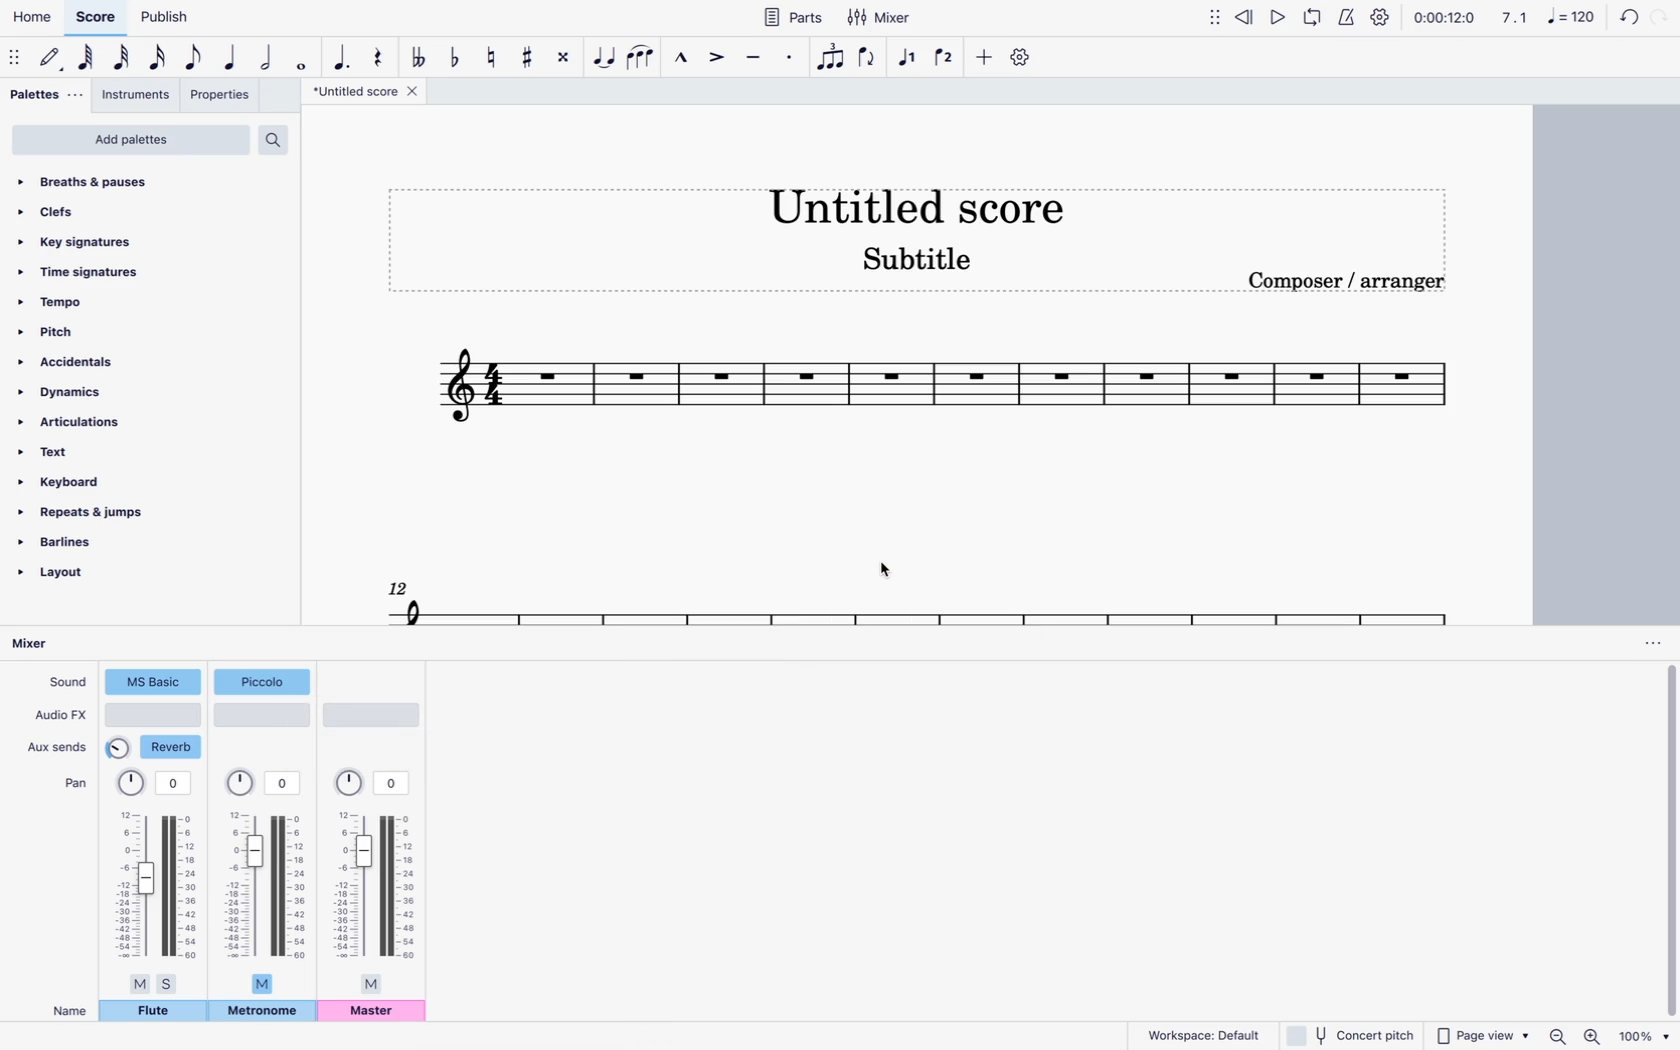 This screenshot has height=1050, width=1680. I want to click on instruments, so click(138, 97).